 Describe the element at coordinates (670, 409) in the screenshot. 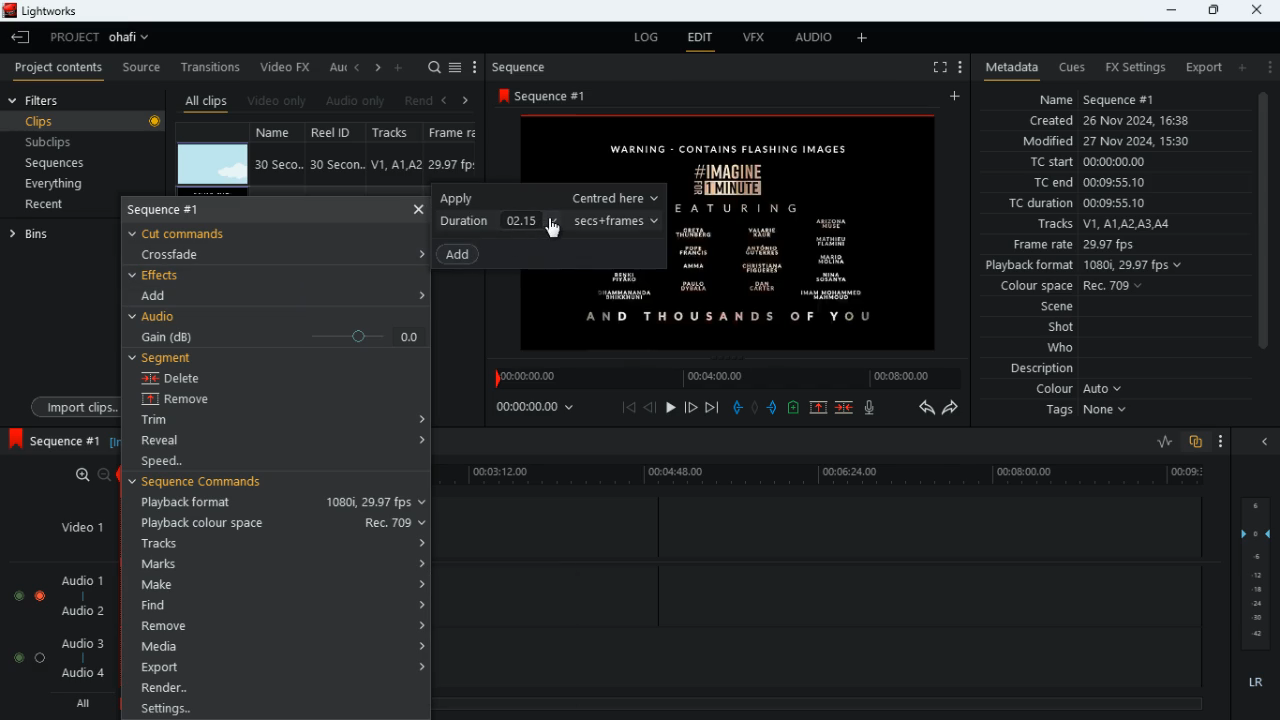

I see `play` at that location.